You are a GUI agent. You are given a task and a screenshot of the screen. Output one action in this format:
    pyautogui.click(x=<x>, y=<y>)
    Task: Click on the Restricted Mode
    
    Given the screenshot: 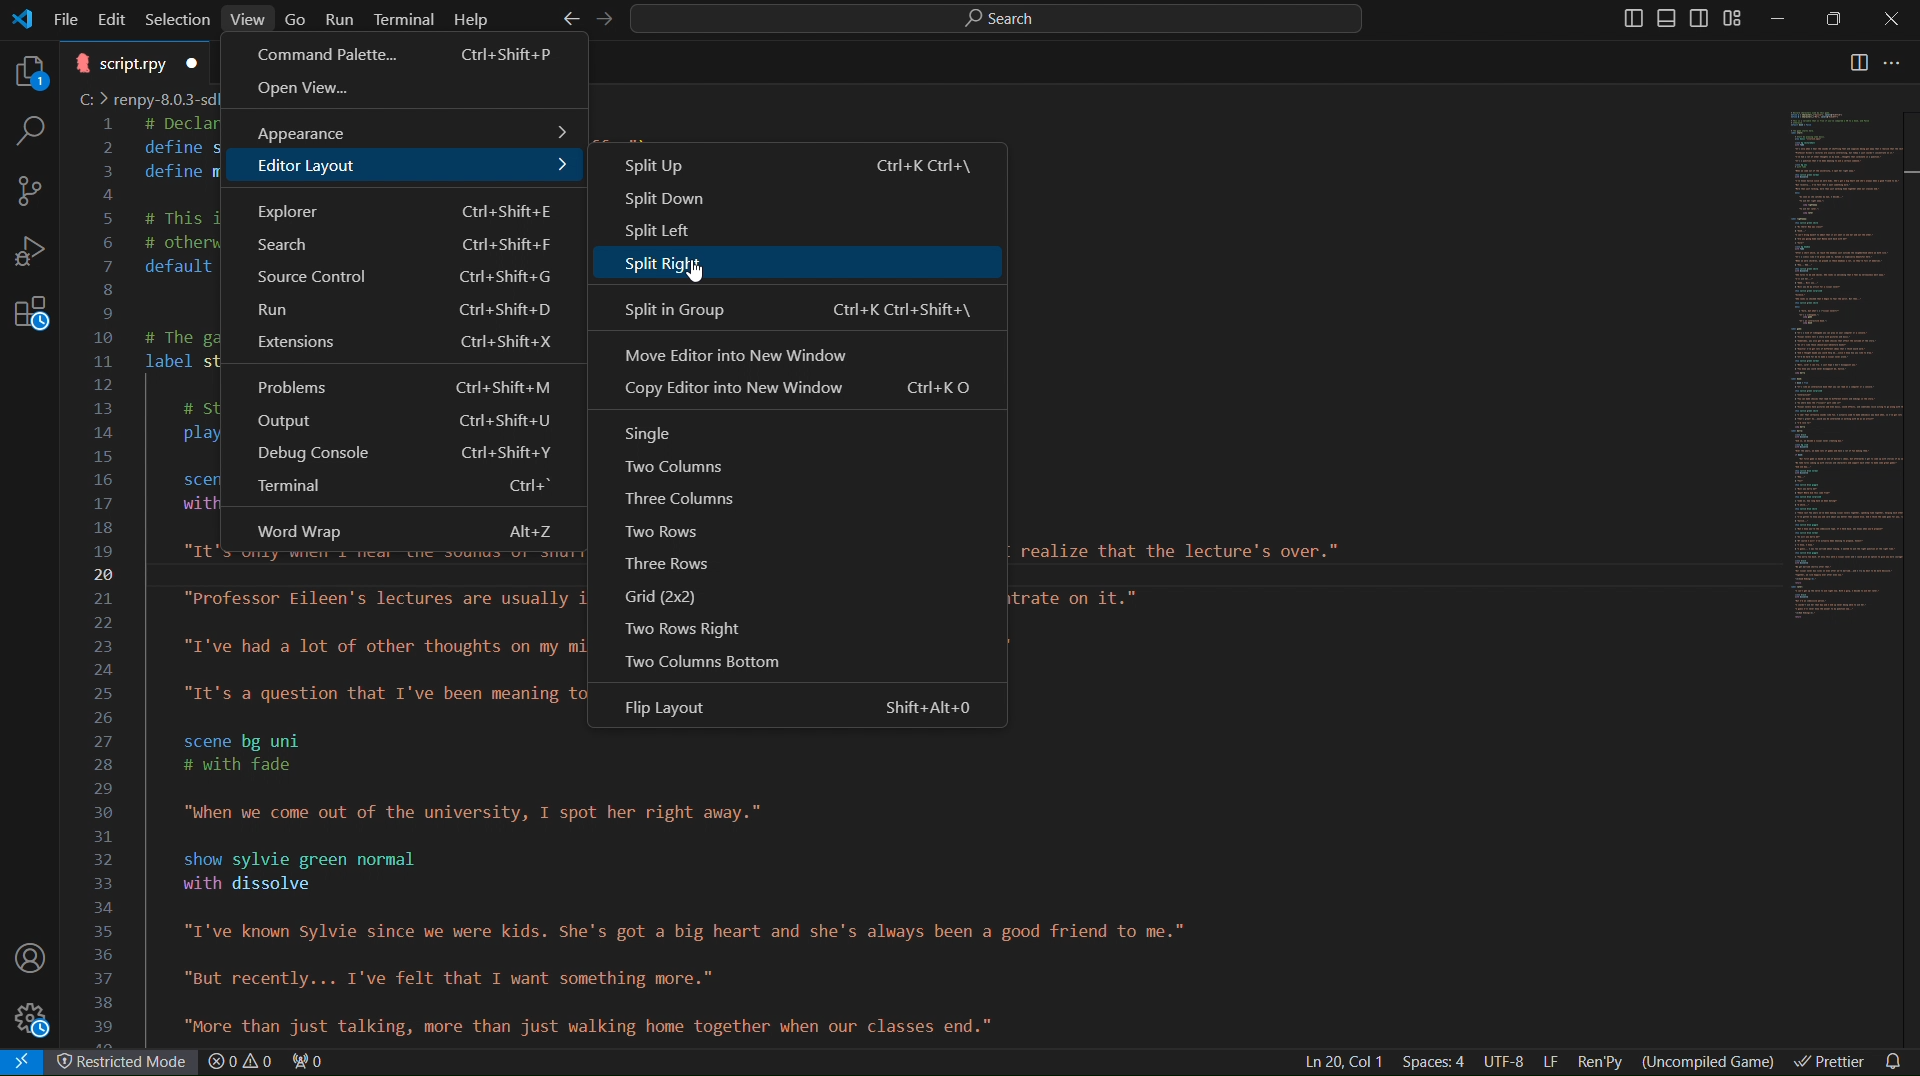 What is the action you would take?
    pyautogui.click(x=127, y=1064)
    